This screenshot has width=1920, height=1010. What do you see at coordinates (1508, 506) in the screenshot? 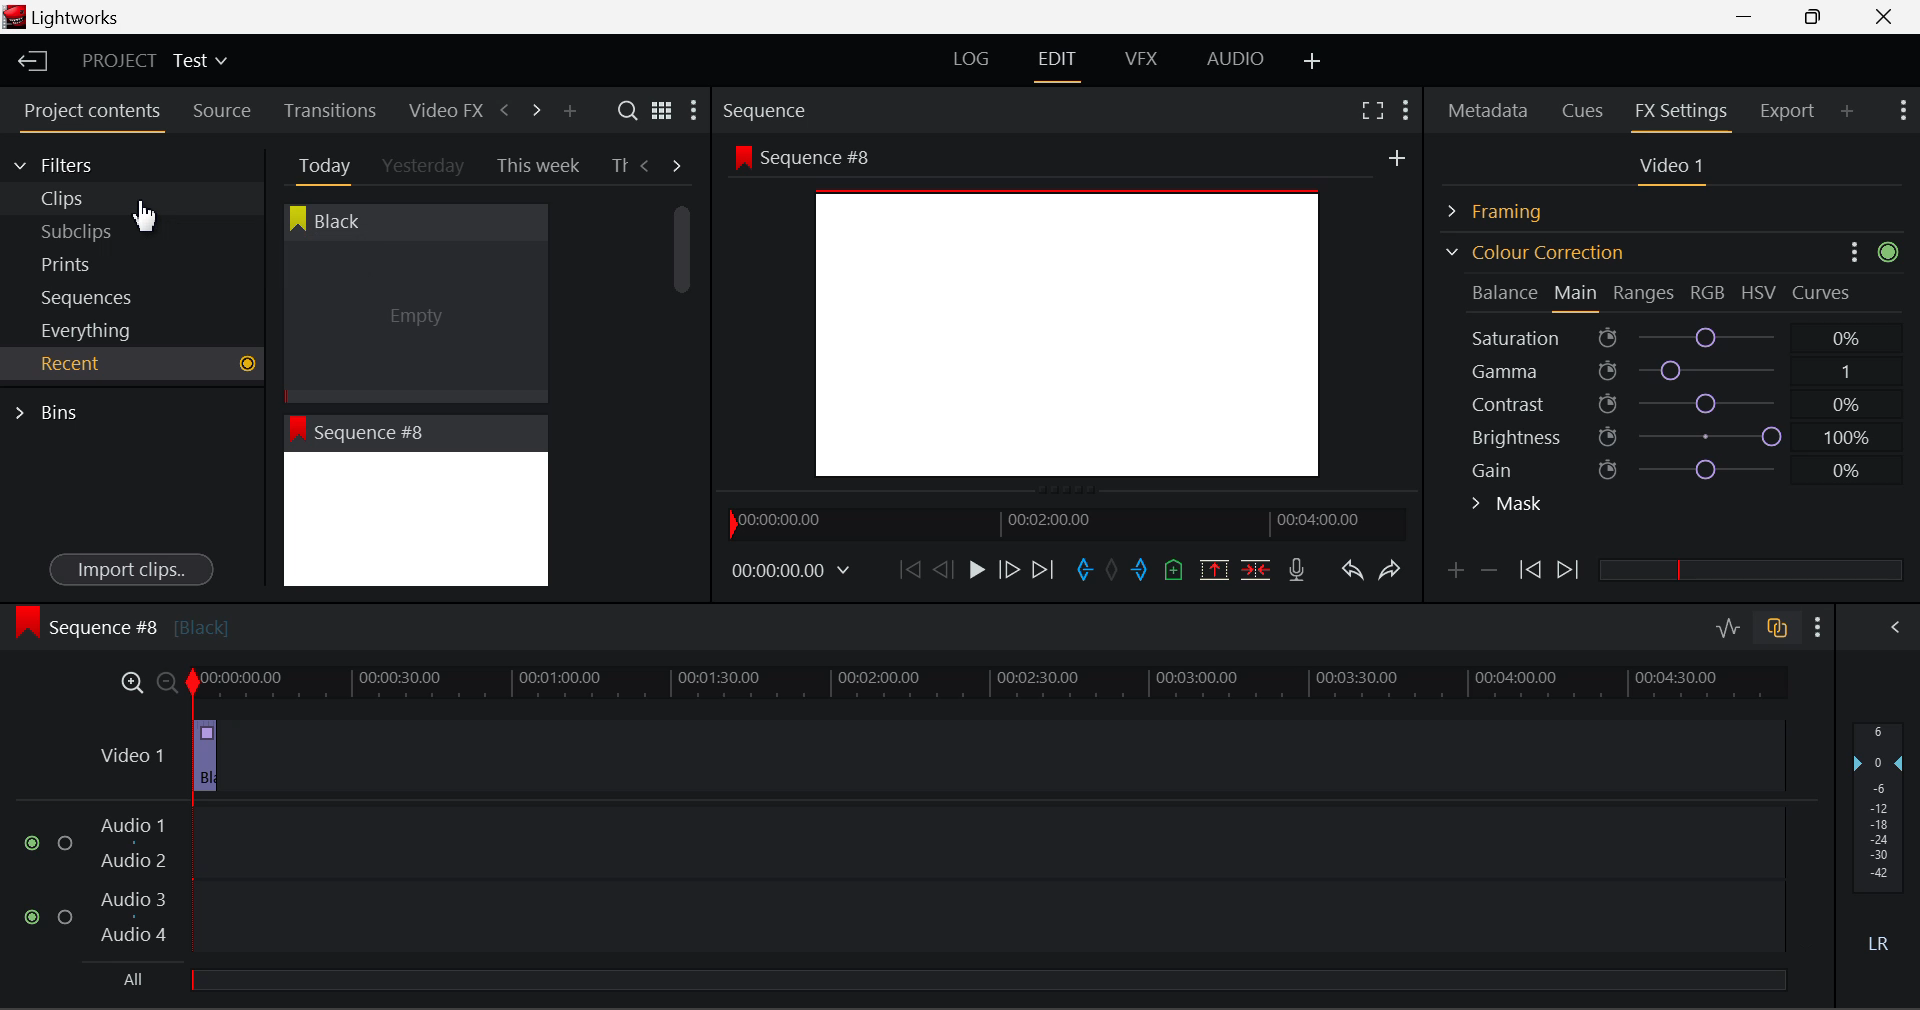
I see `Mask` at bounding box center [1508, 506].